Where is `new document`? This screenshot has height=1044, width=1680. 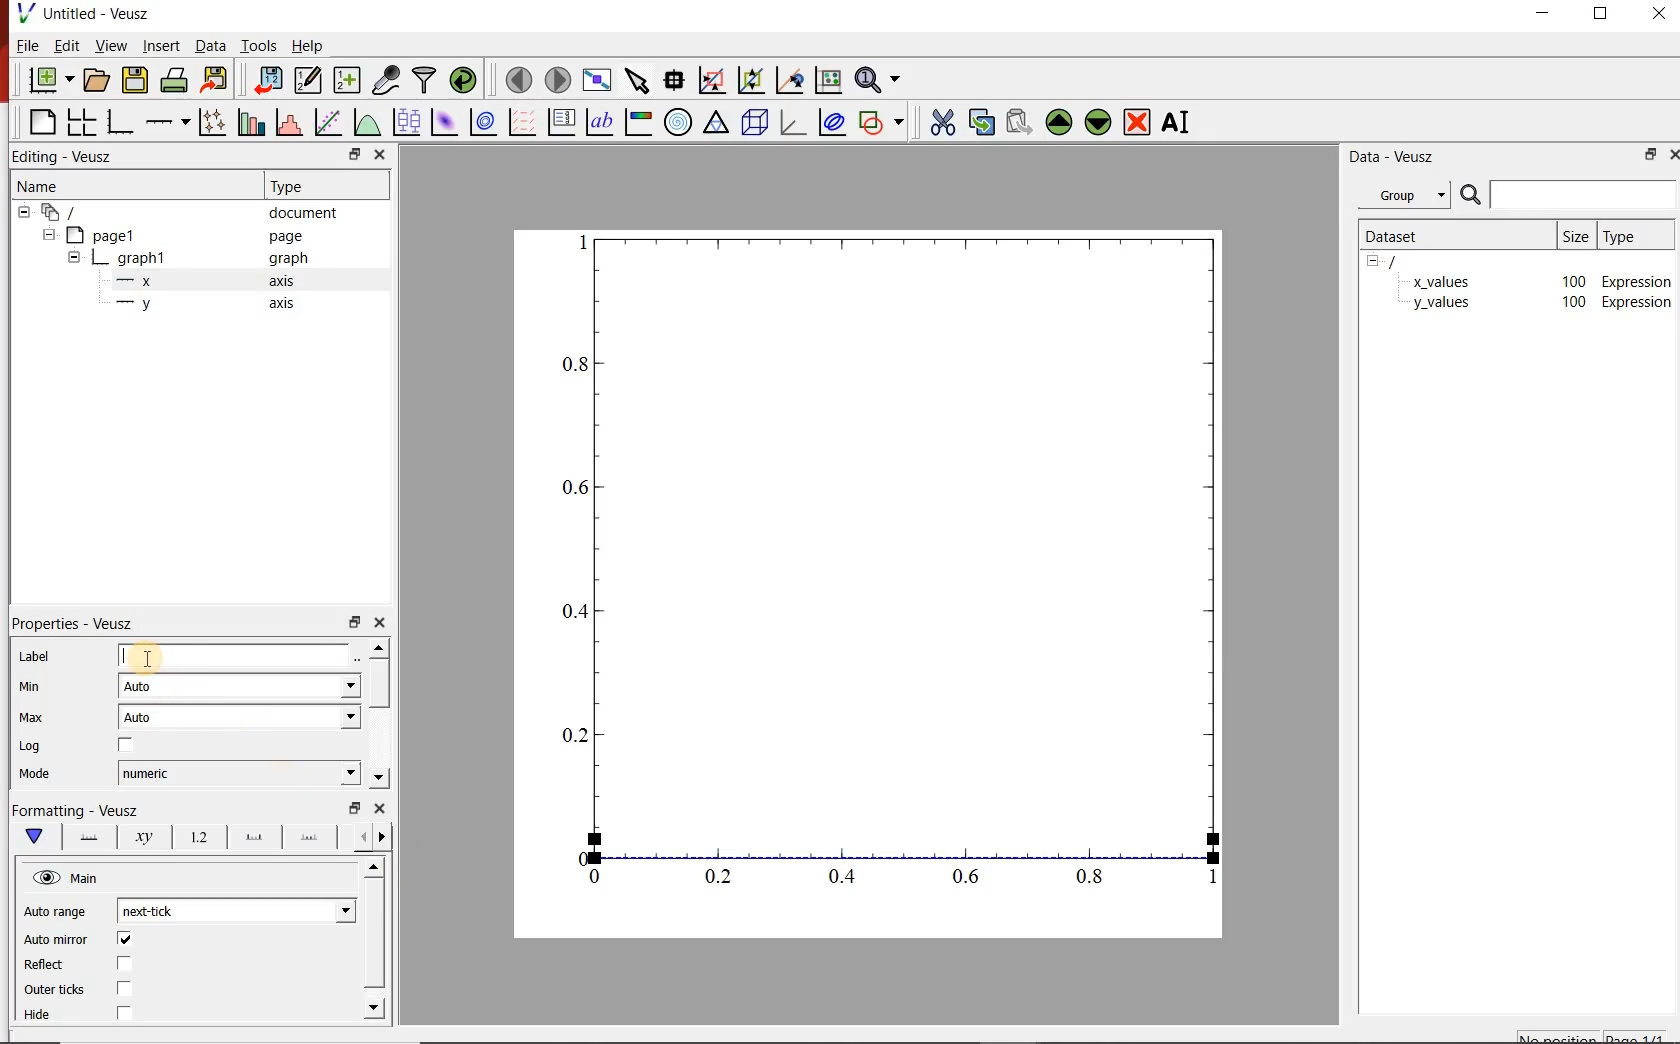 new document is located at coordinates (51, 78).